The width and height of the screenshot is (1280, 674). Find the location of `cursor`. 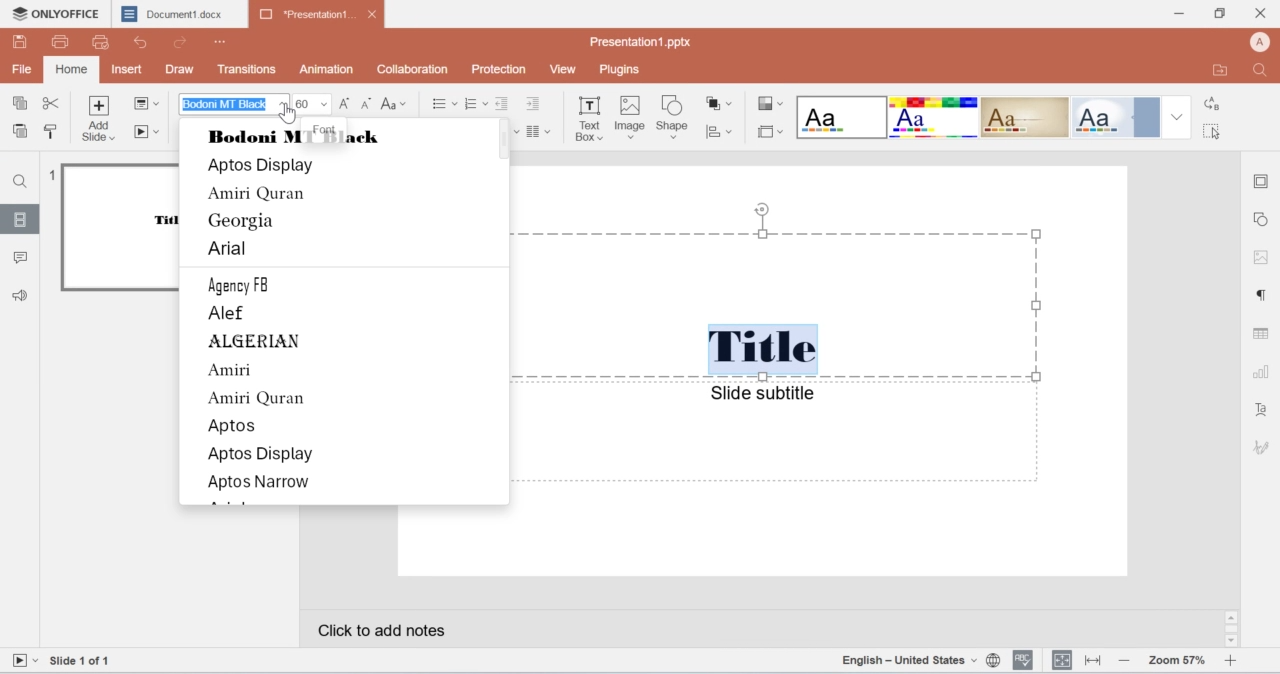

cursor is located at coordinates (290, 115).